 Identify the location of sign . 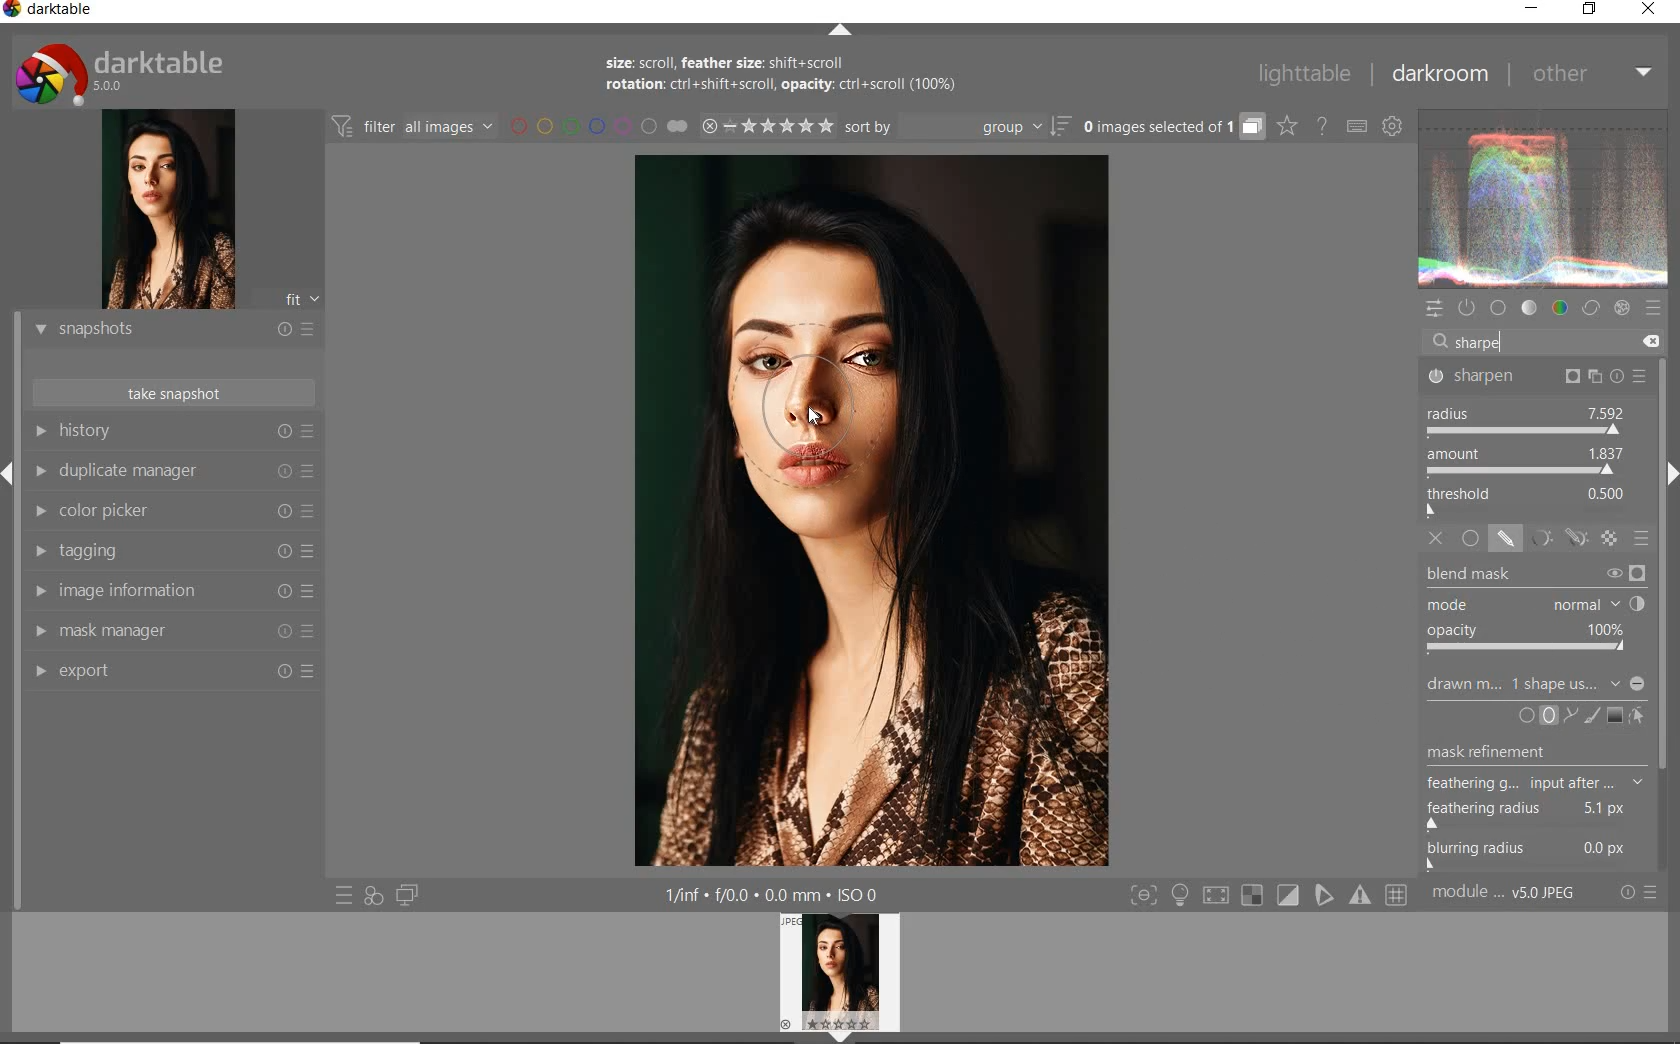
(1401, 897).